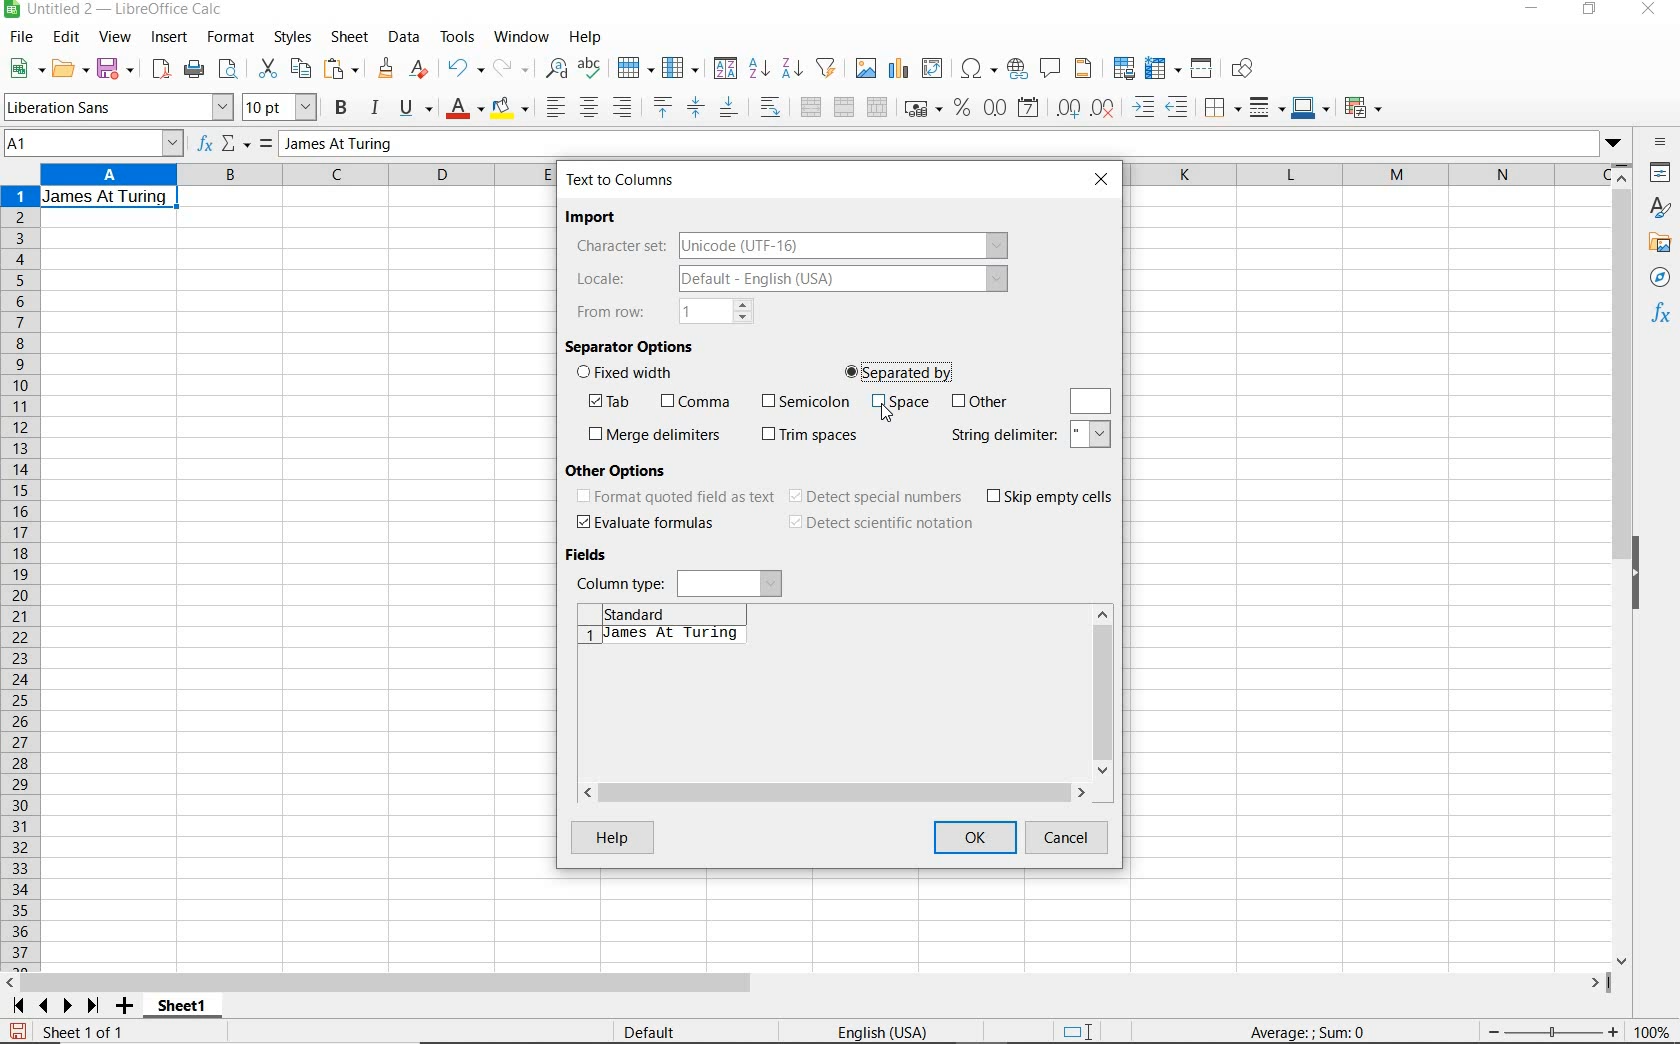 This screenshot has width=1680, height=1044. Describe the element at coordinates (694, 402) in the screenshot. I see `comma` at that location.